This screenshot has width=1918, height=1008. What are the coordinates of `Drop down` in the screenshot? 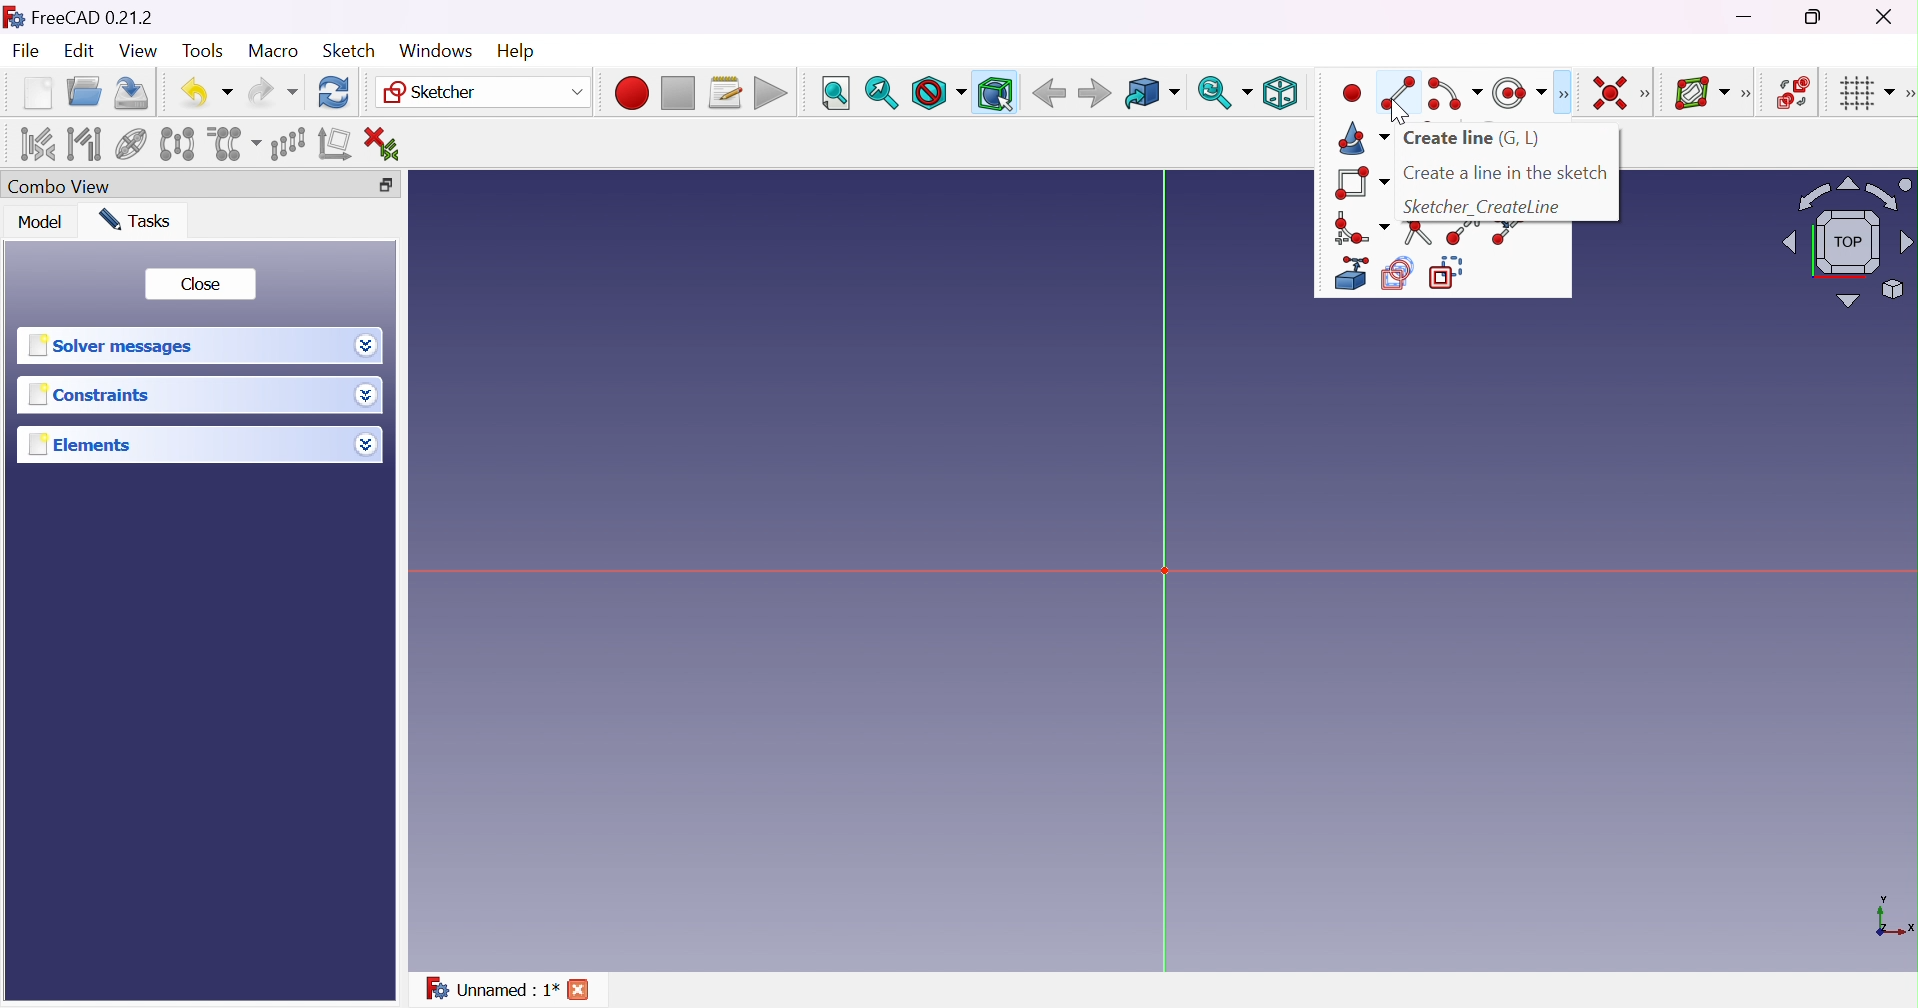 It's located at (366, 396).